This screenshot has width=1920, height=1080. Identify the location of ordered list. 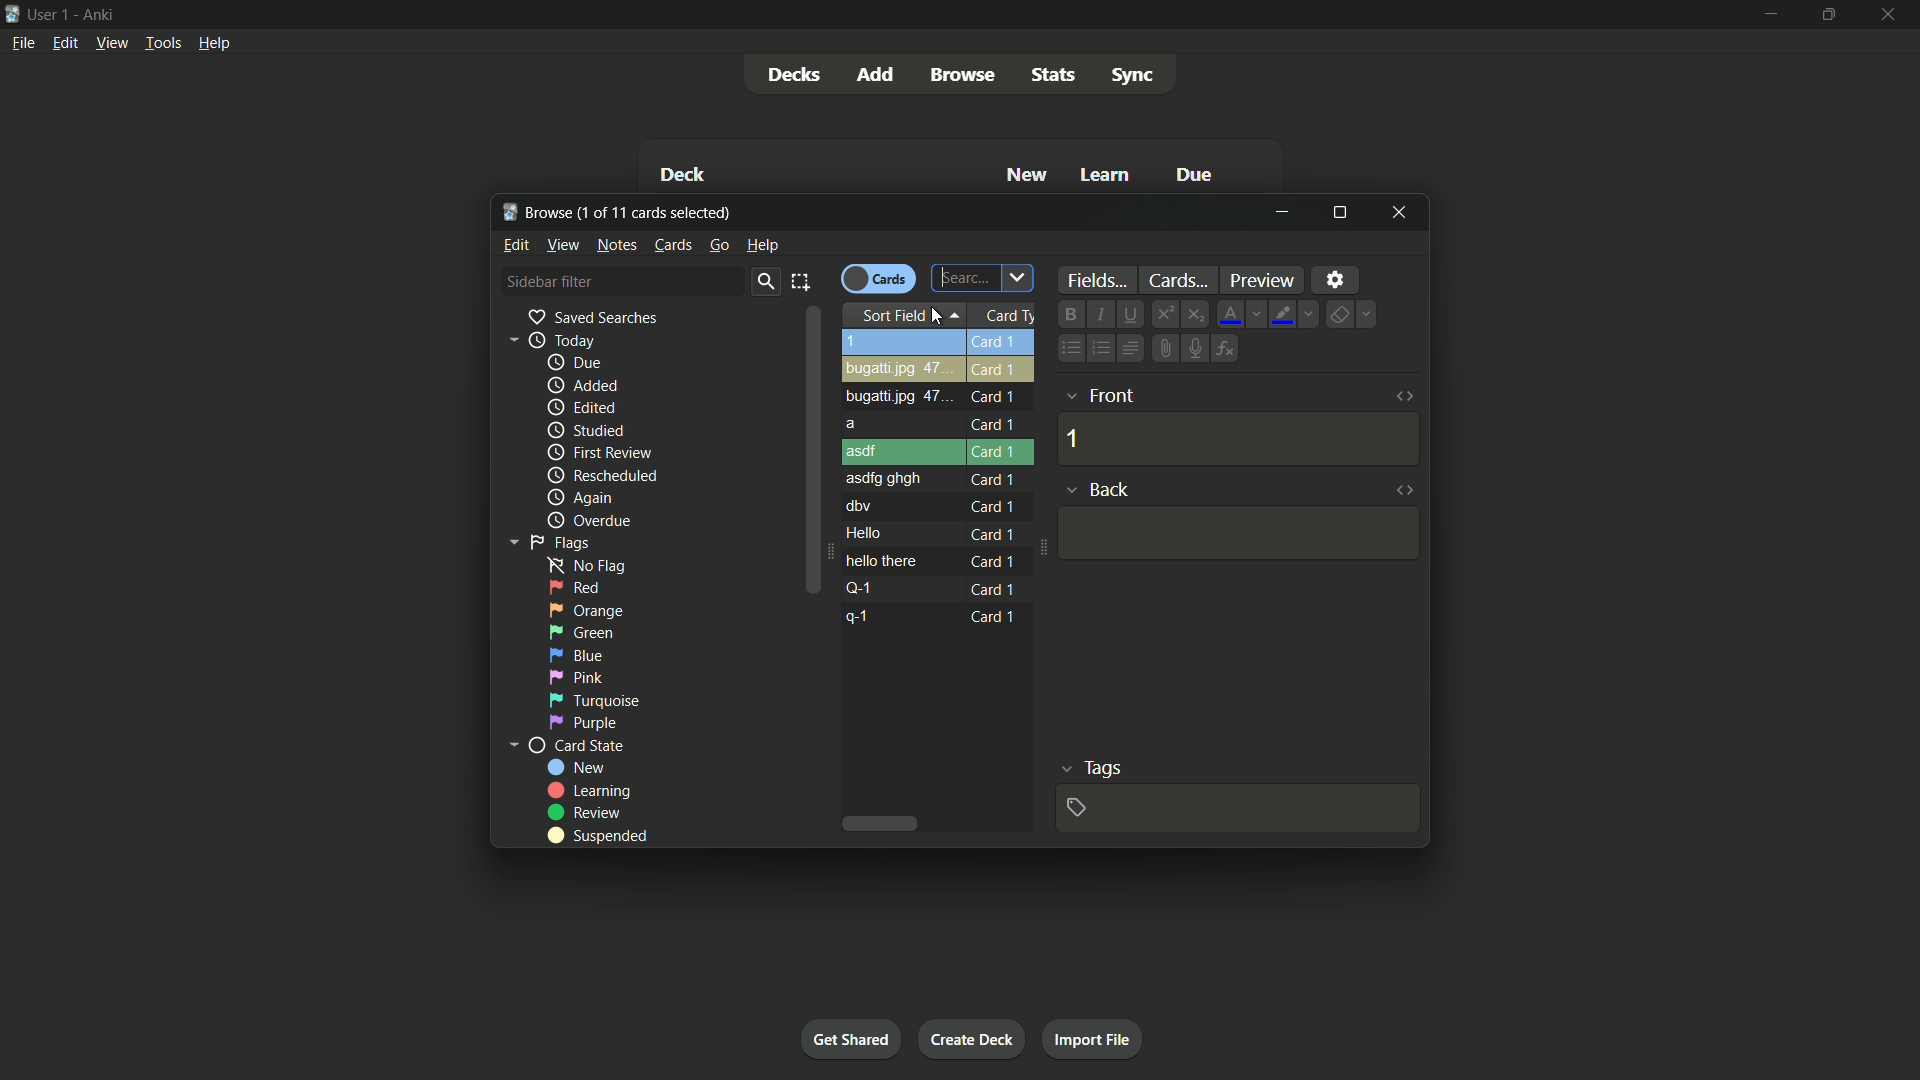
(1096, 348).